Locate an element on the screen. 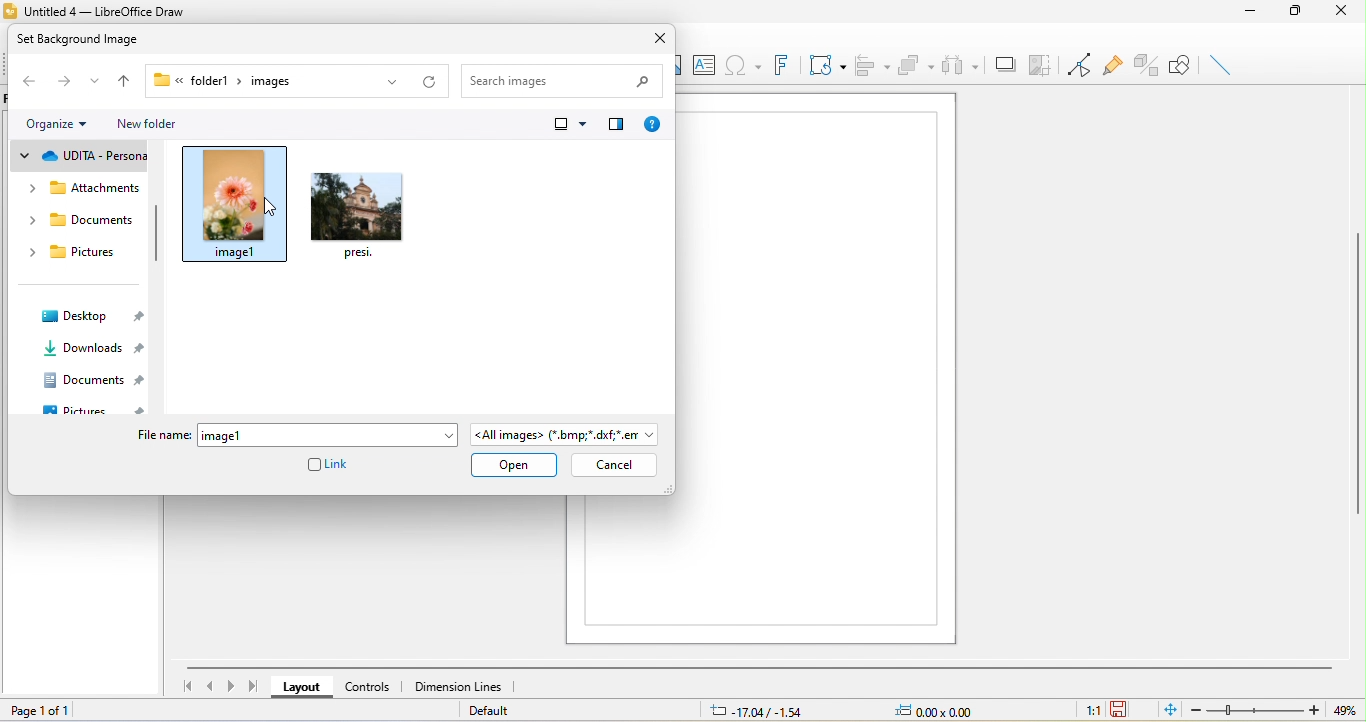 The width and height of the screenshot is (1366, 722). Untitled 4 — LibreOffice Draw is located at coordinates (97, 9).